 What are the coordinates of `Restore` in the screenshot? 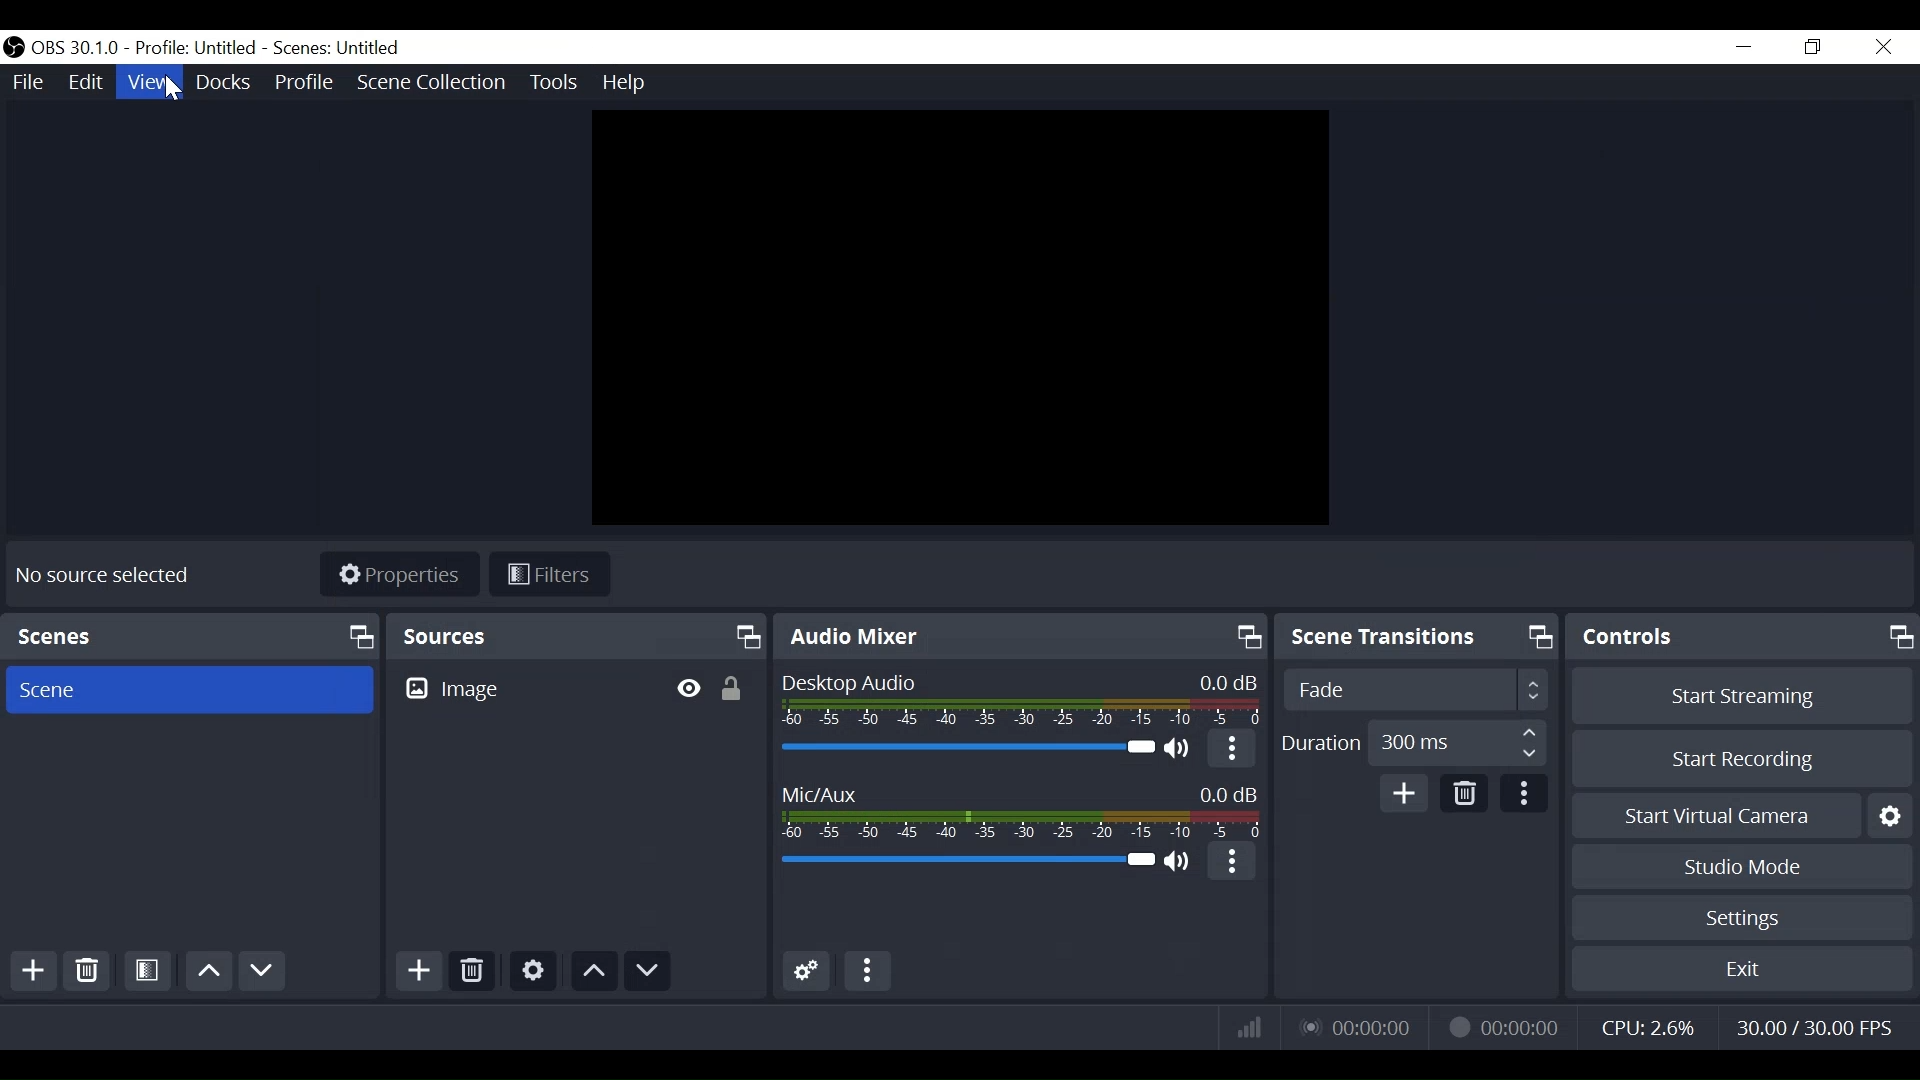 It's located at (1814, 47).